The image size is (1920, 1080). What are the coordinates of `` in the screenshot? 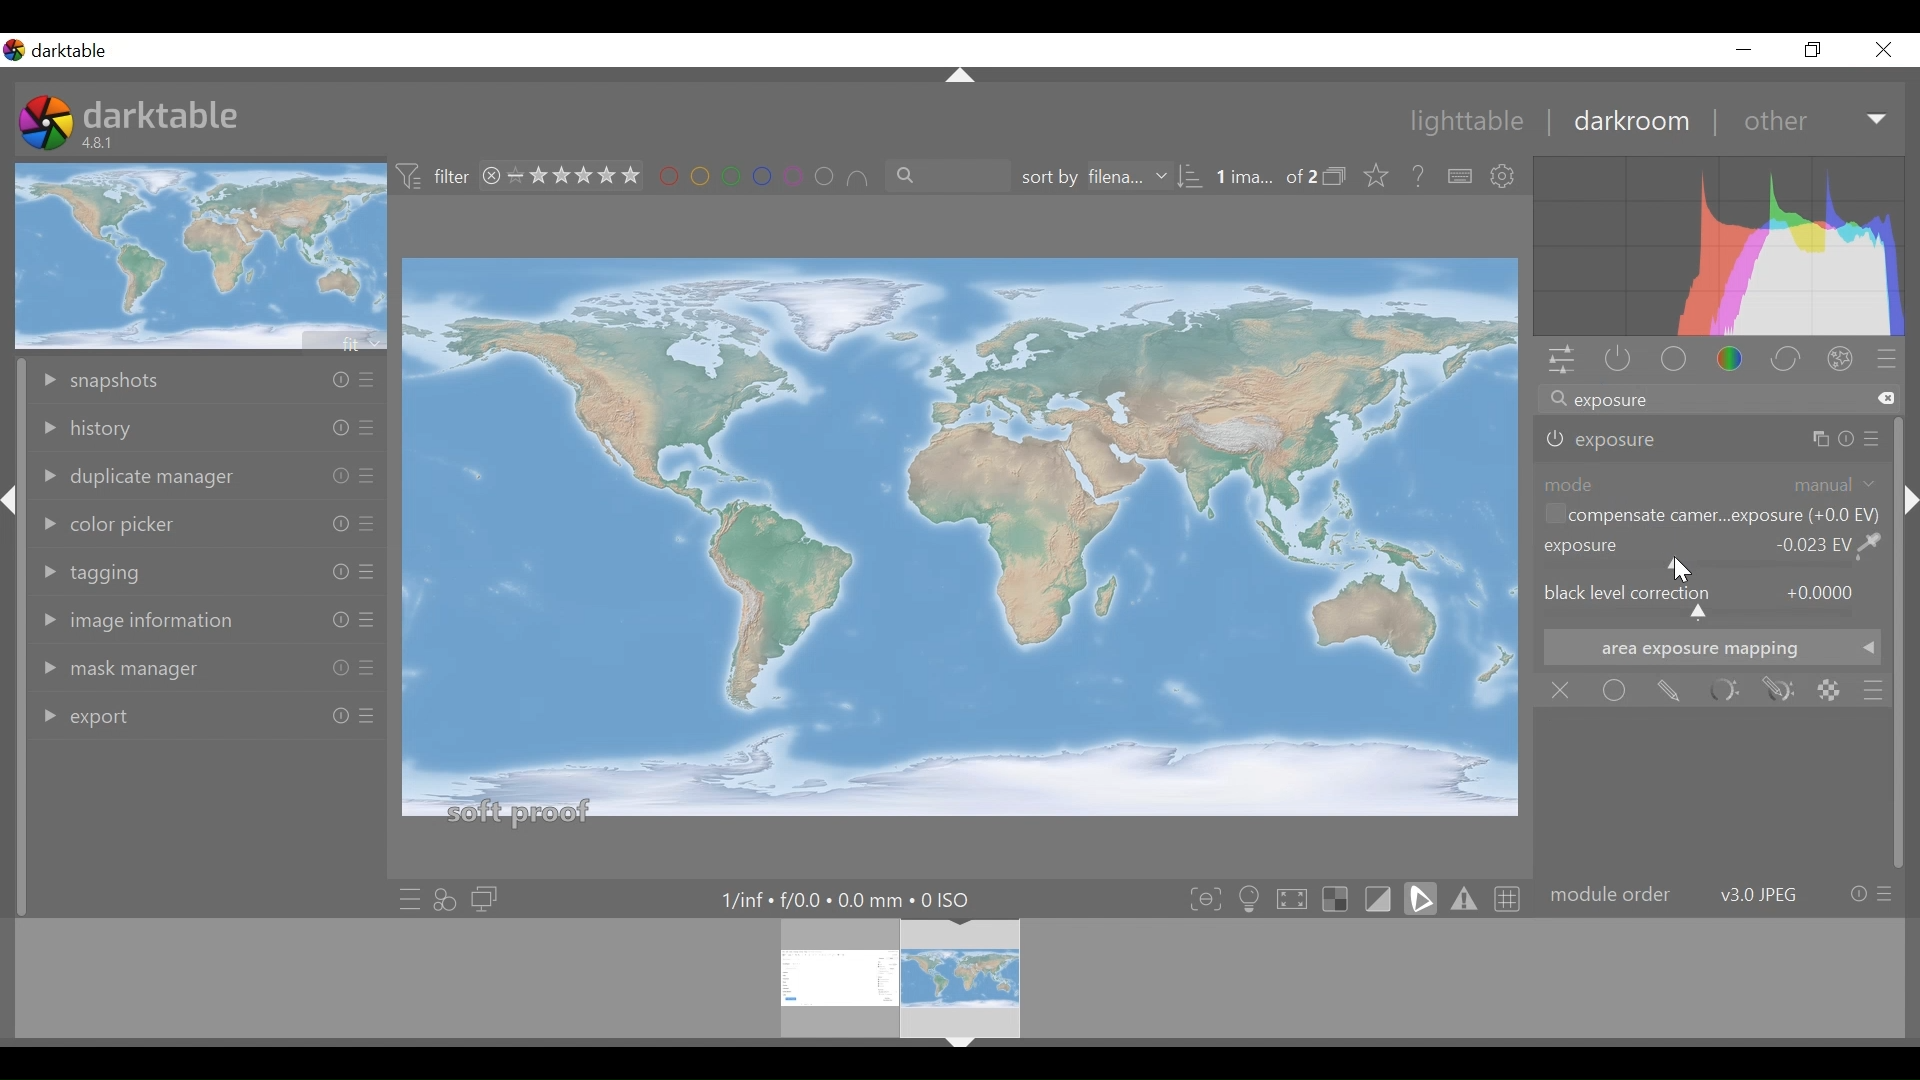 It's located at (1815, 49).